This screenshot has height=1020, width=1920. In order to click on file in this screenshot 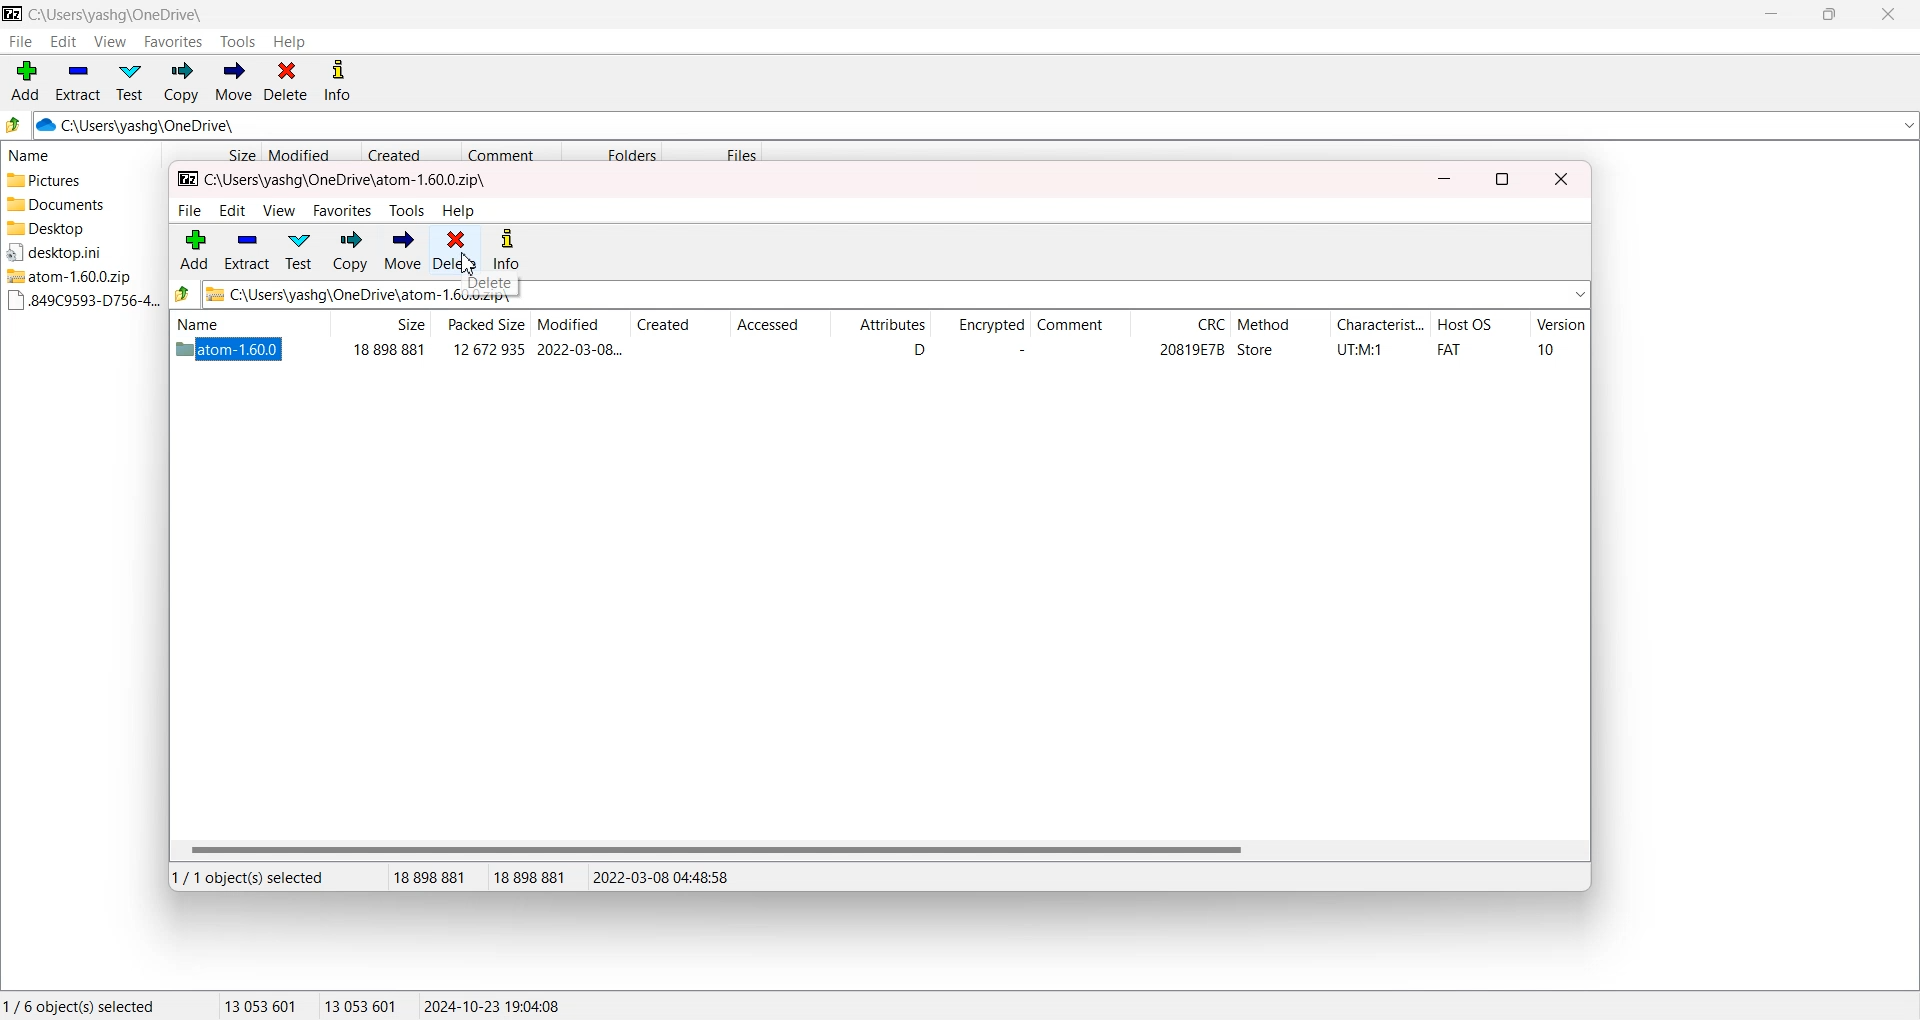, I will do `click(189, 211)`.